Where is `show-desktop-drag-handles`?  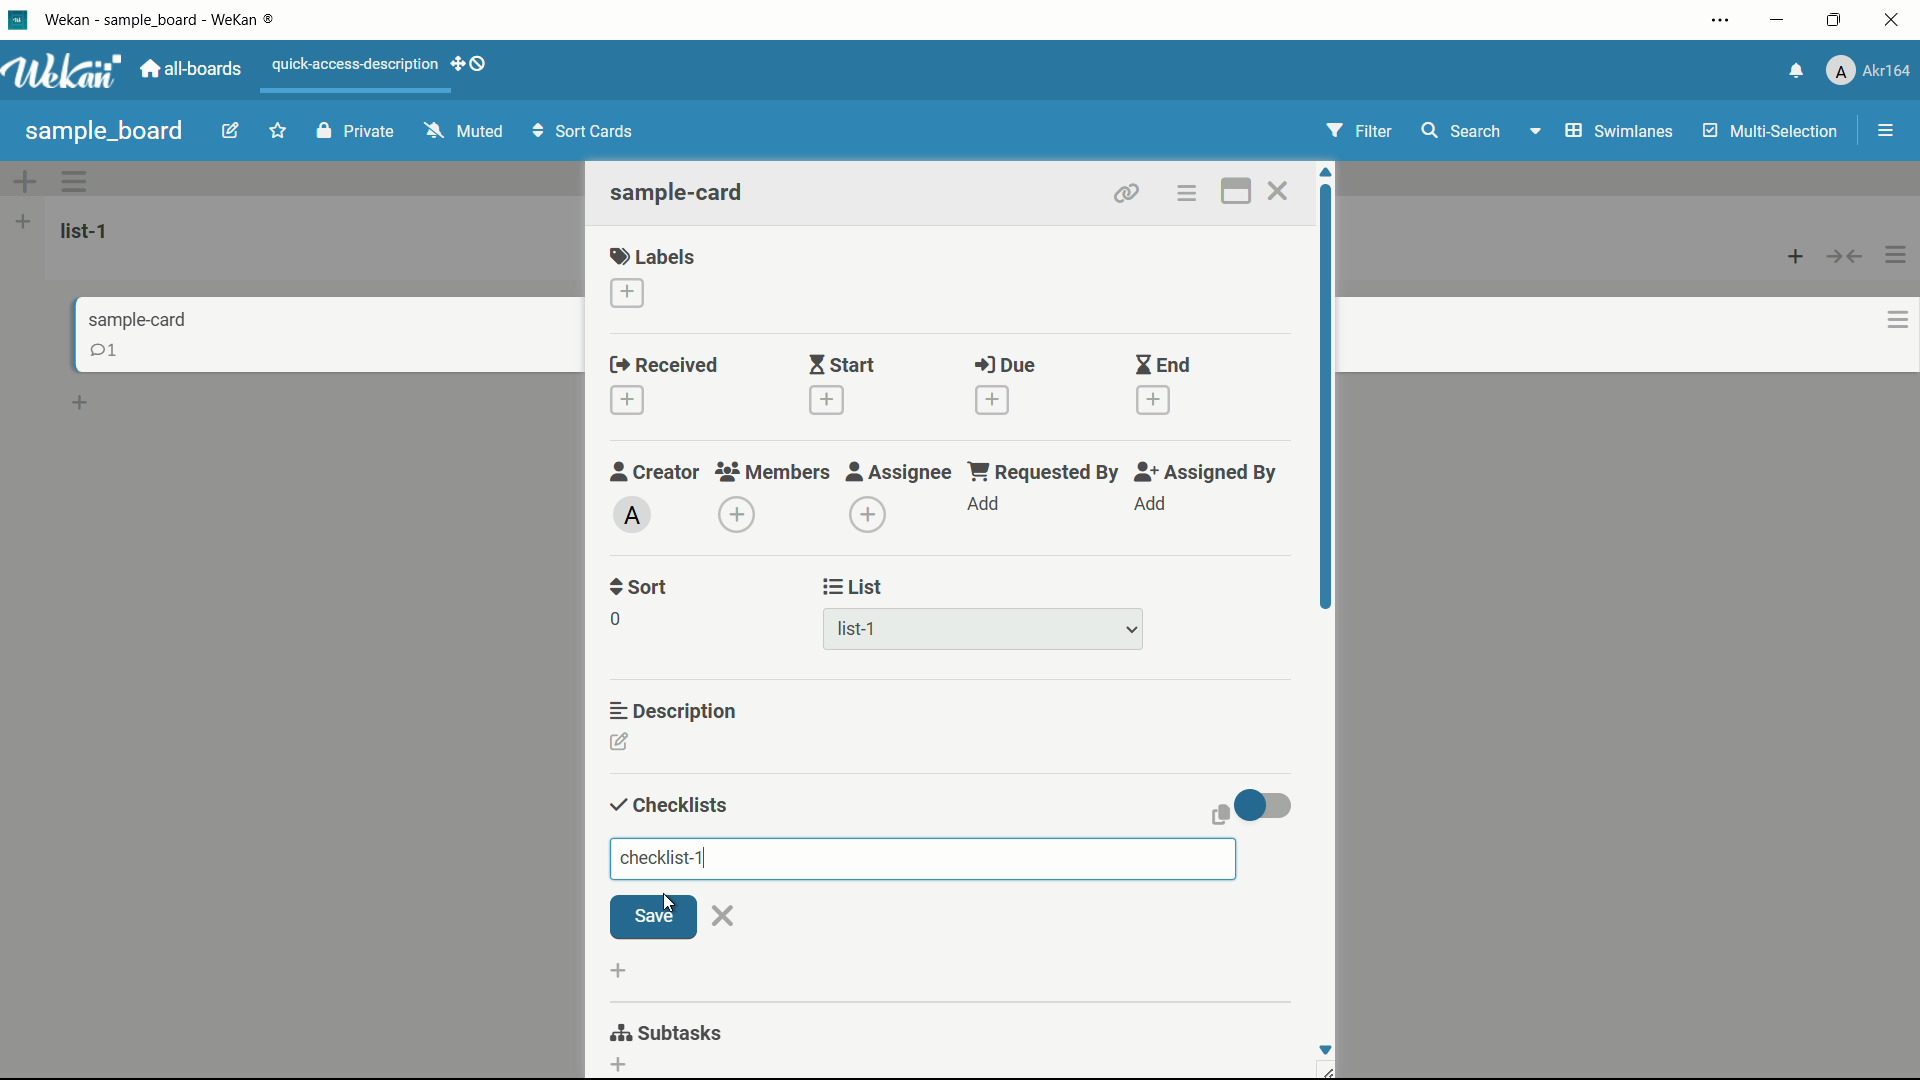
show-desktop-drag-handles is located at coordinates (479, 61).